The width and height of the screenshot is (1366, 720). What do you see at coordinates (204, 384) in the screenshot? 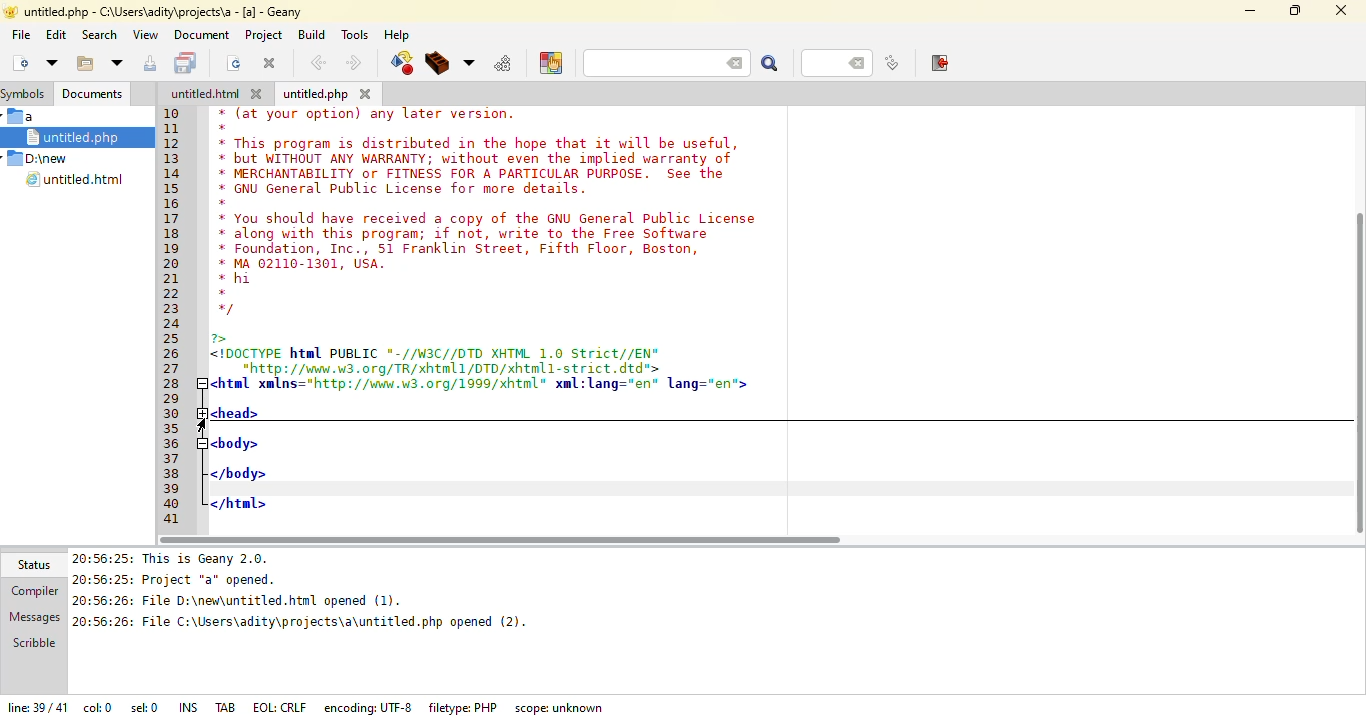
I see `collapse` at bounding box center [204, 384].